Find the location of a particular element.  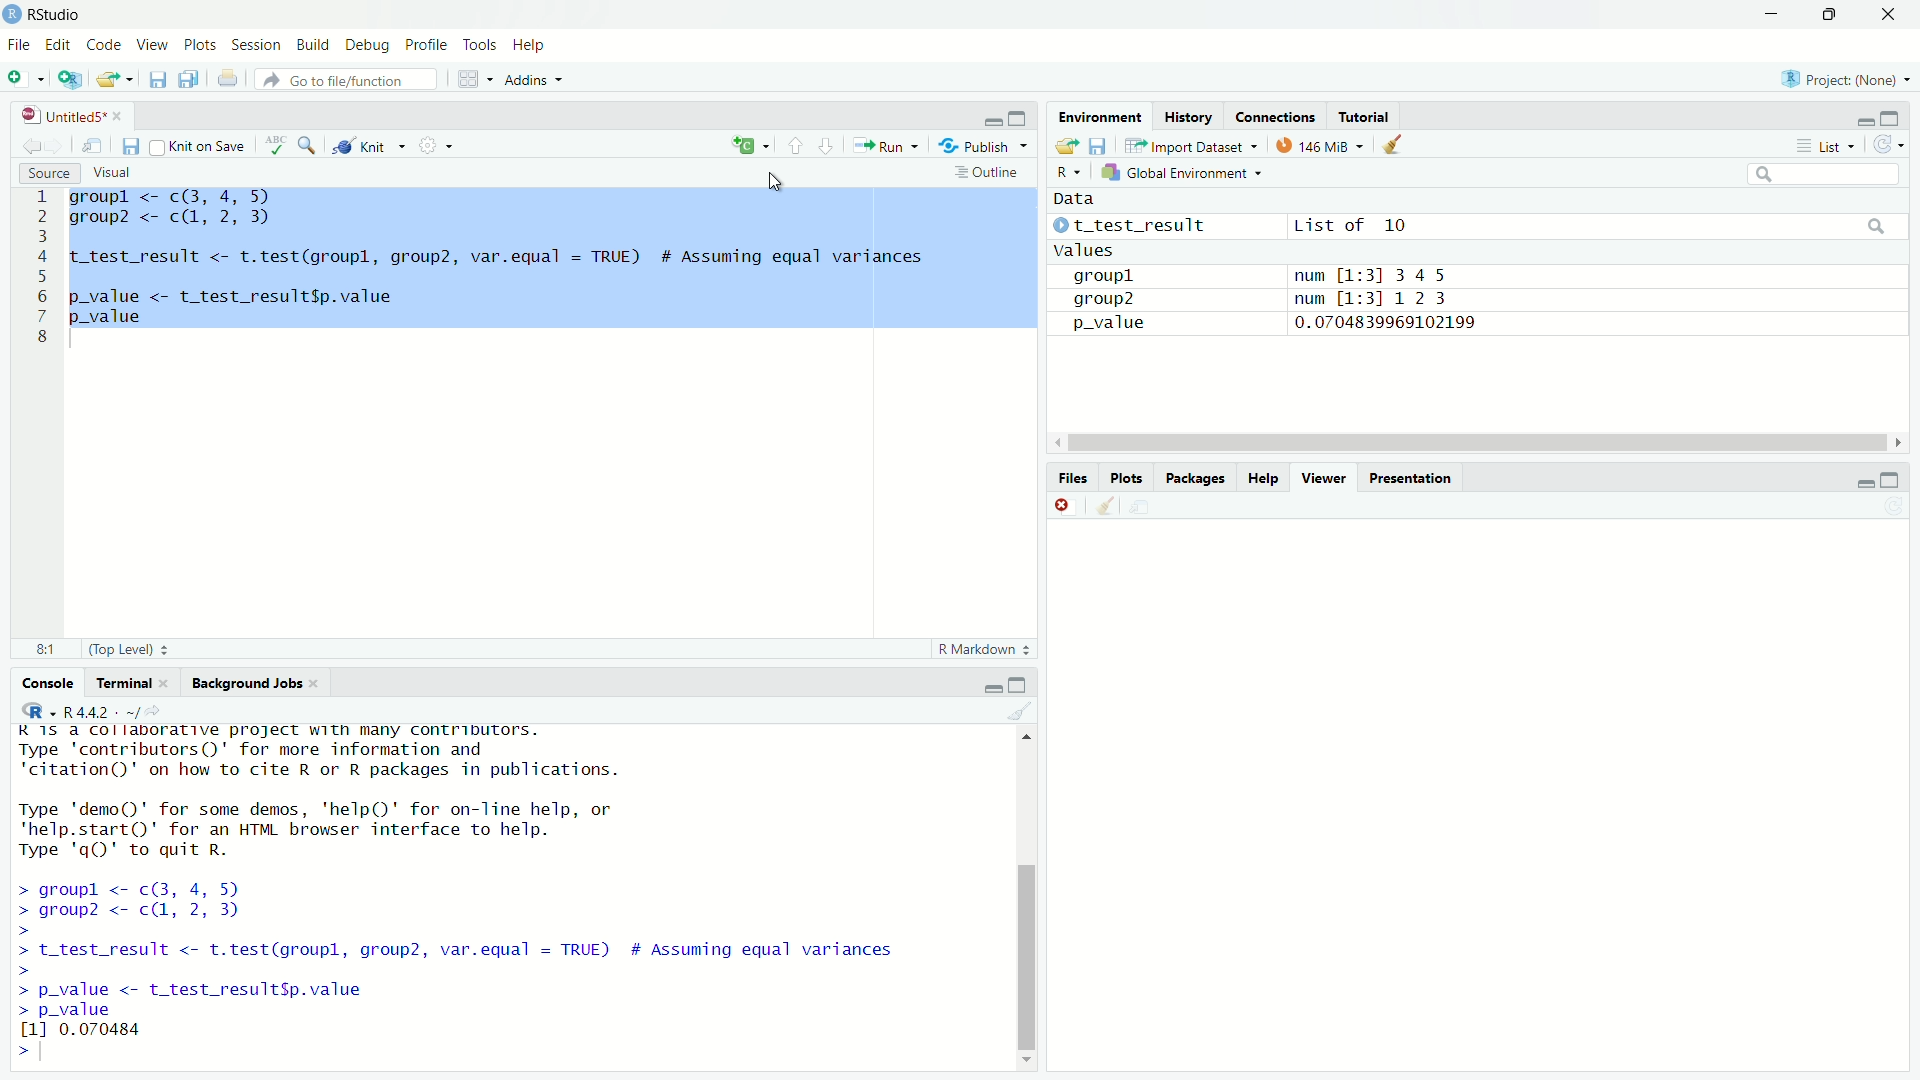

OPEN AN EXISTING FILE is located at coordinates (114, 79).